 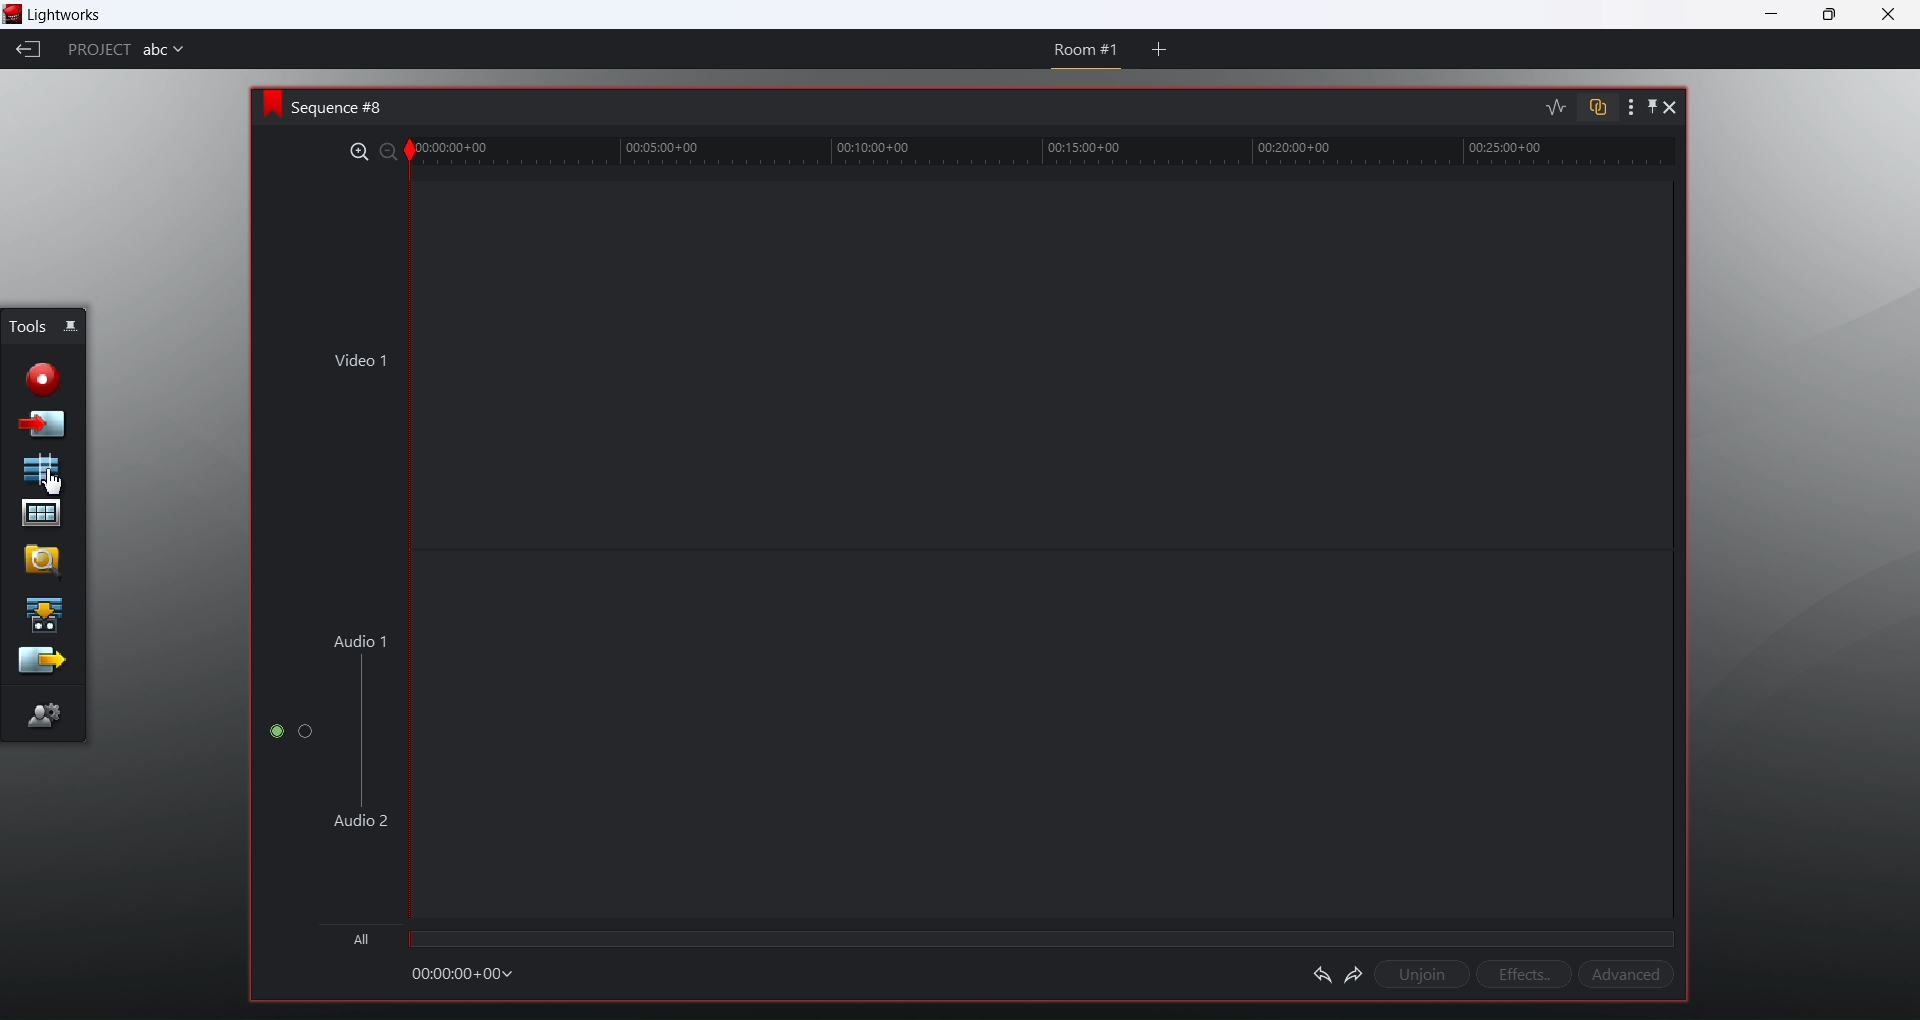 What do you see at coordinates (43, 425) in the screenshot?
I see `import clips` at bounding box center [43, 425].